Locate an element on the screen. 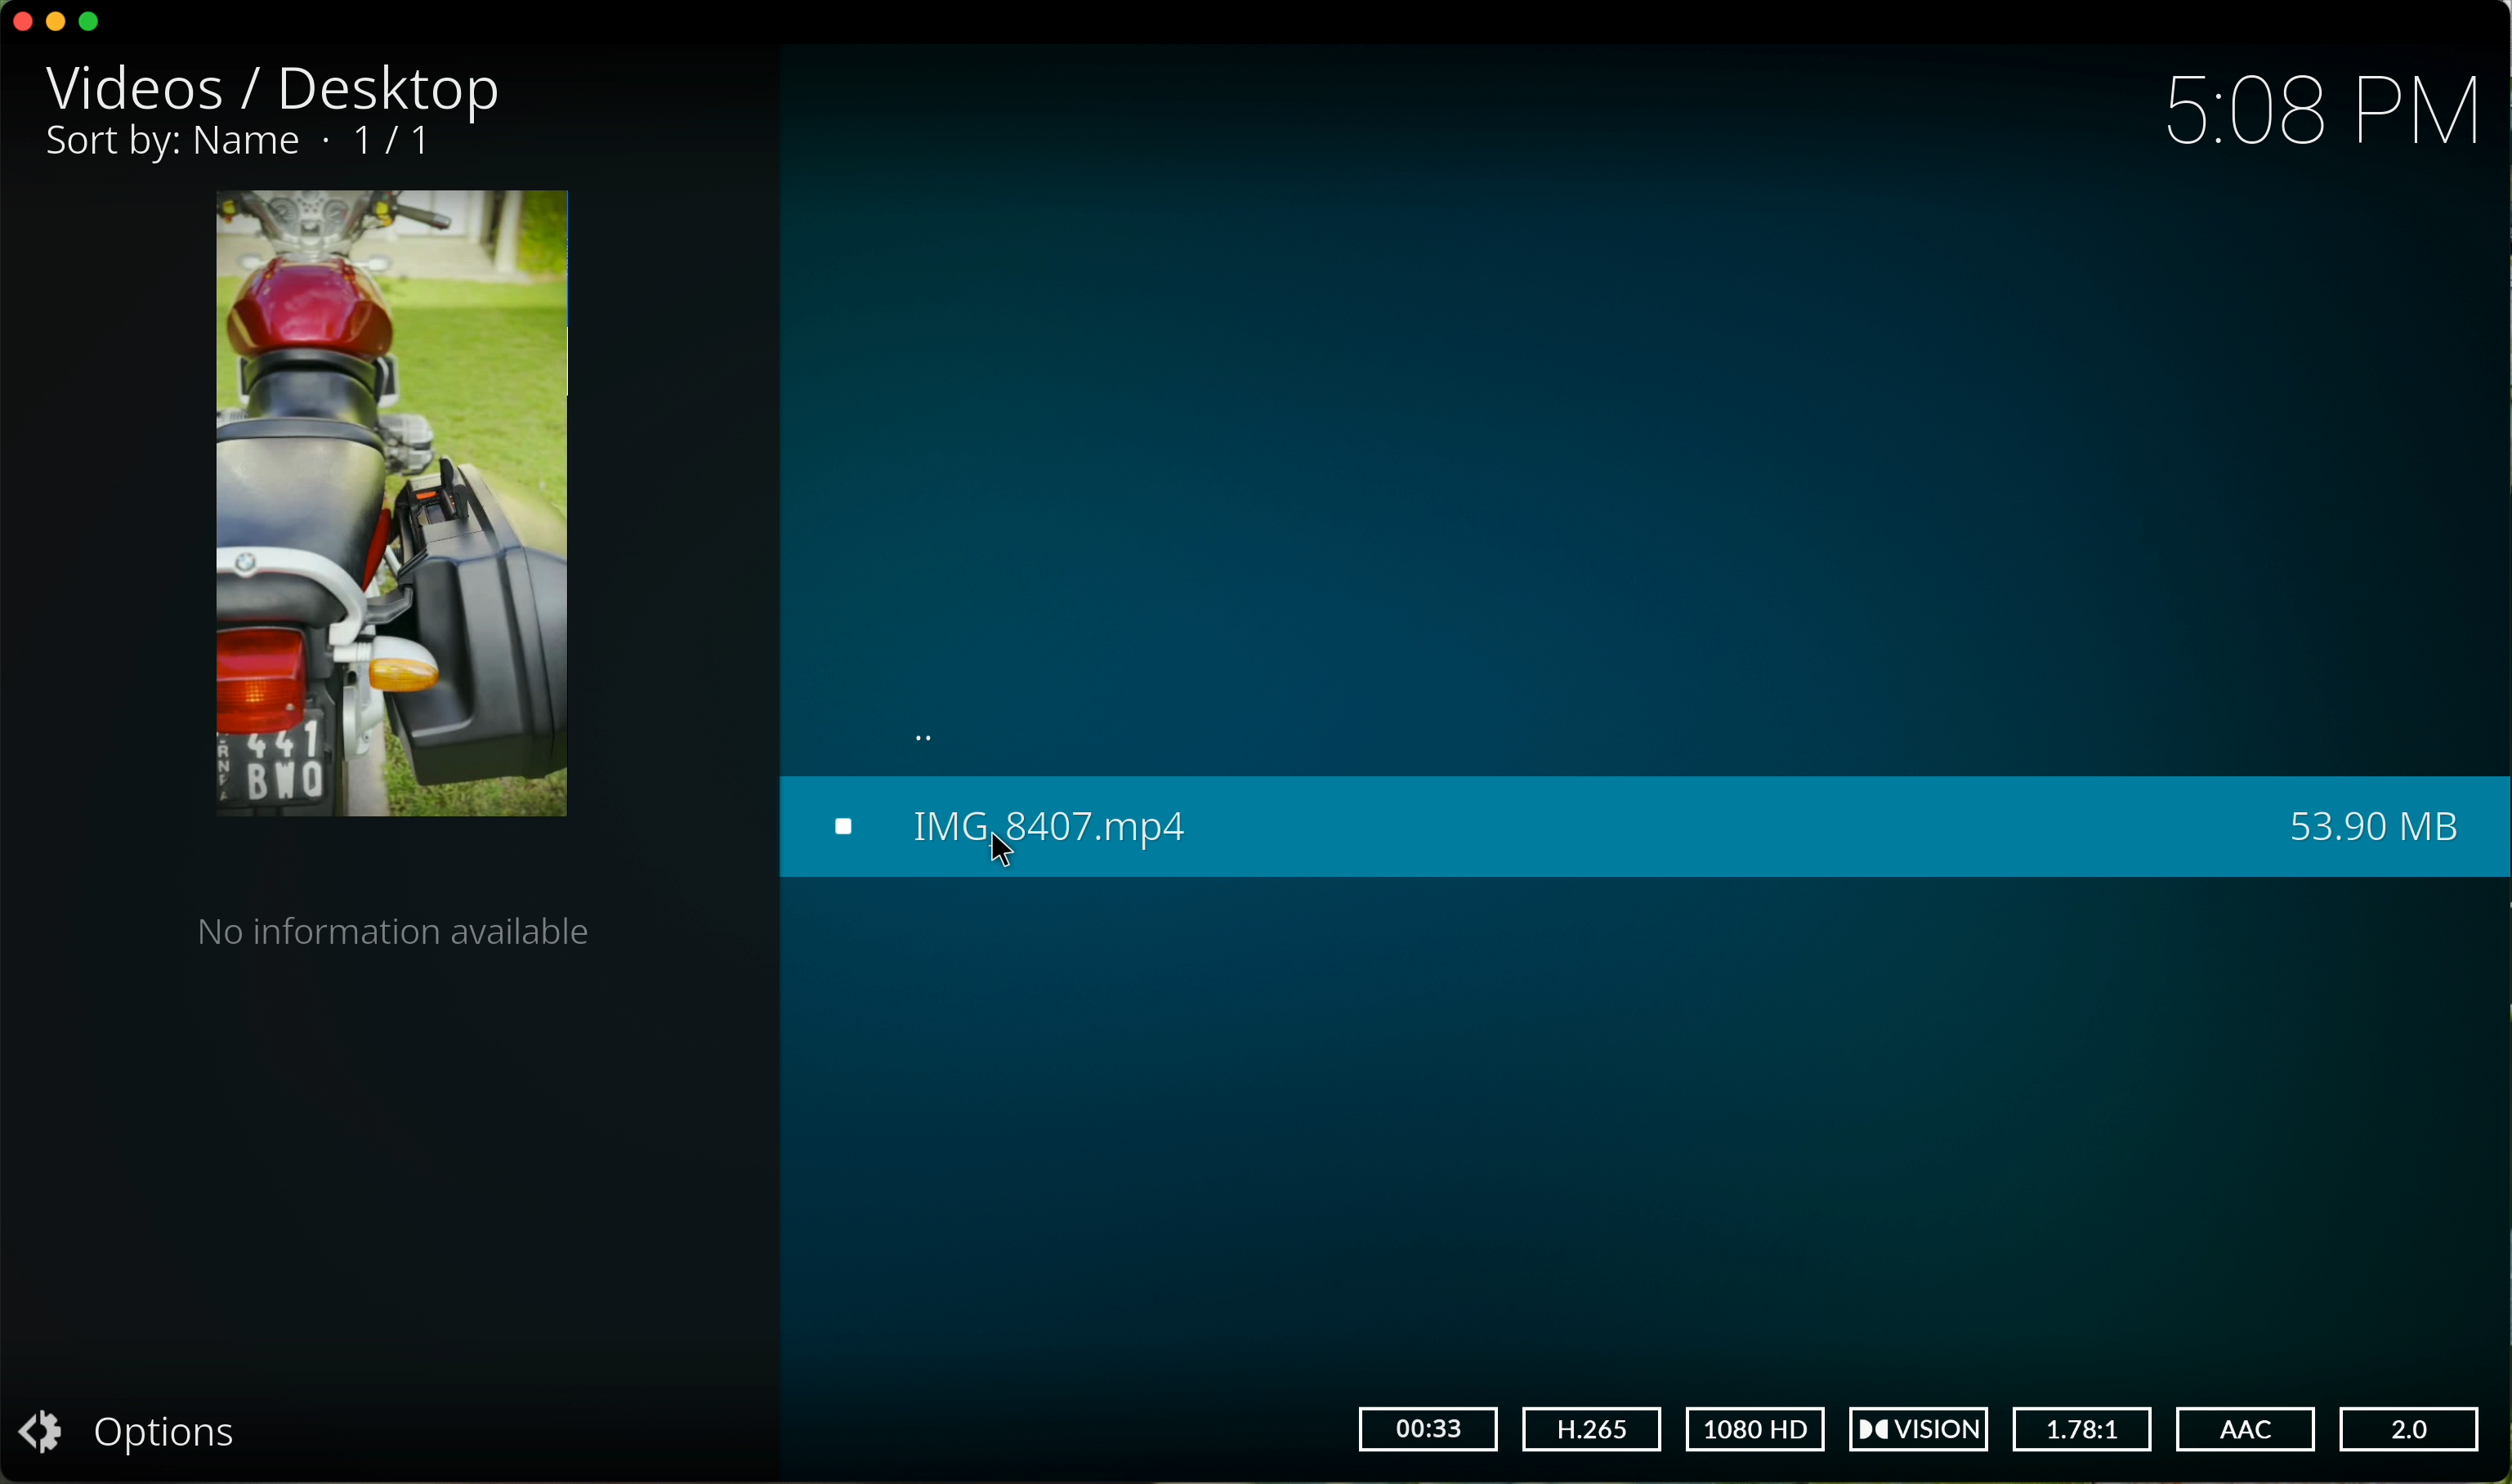 Image resolution: width=2512 pixels, height=1484 pixels. Videos/DEsktop is located at coordinates (281, 89).